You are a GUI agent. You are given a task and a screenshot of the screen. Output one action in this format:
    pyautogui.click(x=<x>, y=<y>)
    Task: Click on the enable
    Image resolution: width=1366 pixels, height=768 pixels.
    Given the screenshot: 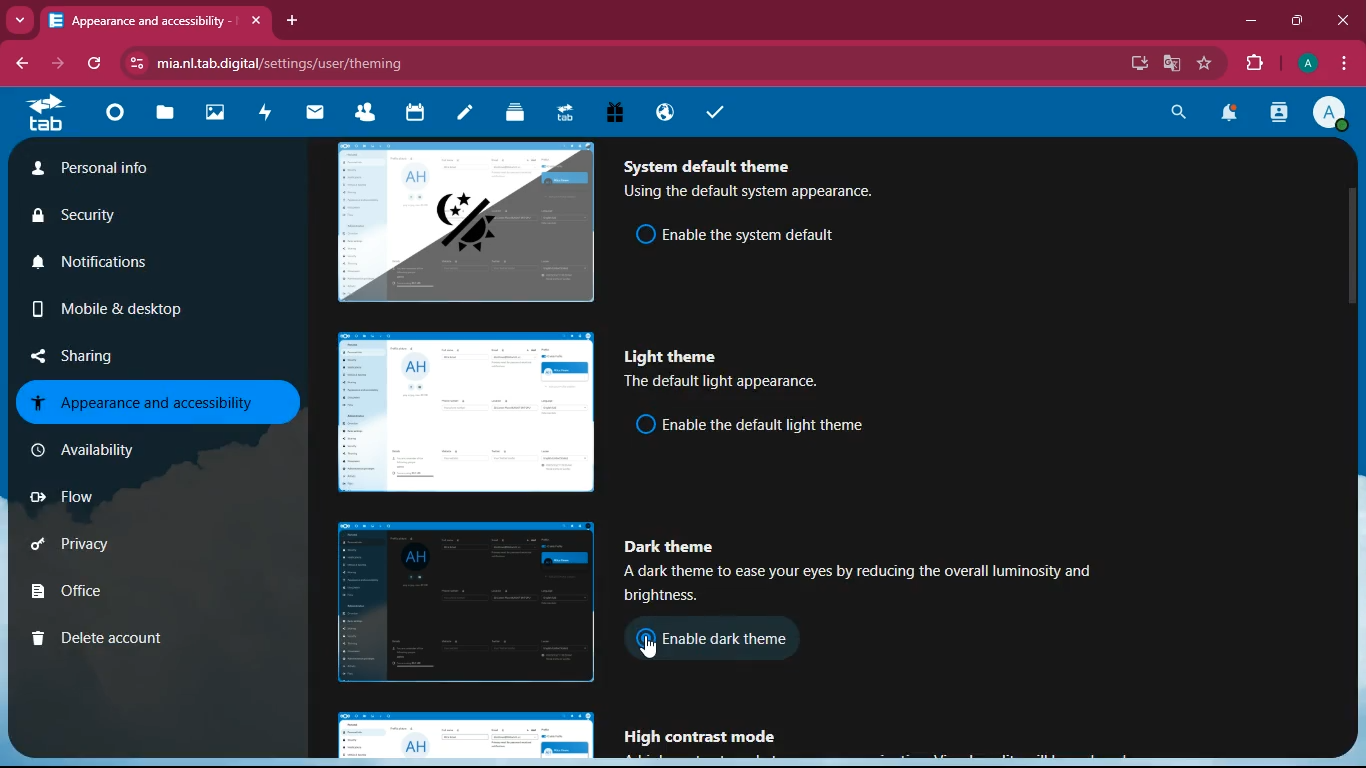 What is the action you would take?
    pyautogui.click(x=773, y=426)
    